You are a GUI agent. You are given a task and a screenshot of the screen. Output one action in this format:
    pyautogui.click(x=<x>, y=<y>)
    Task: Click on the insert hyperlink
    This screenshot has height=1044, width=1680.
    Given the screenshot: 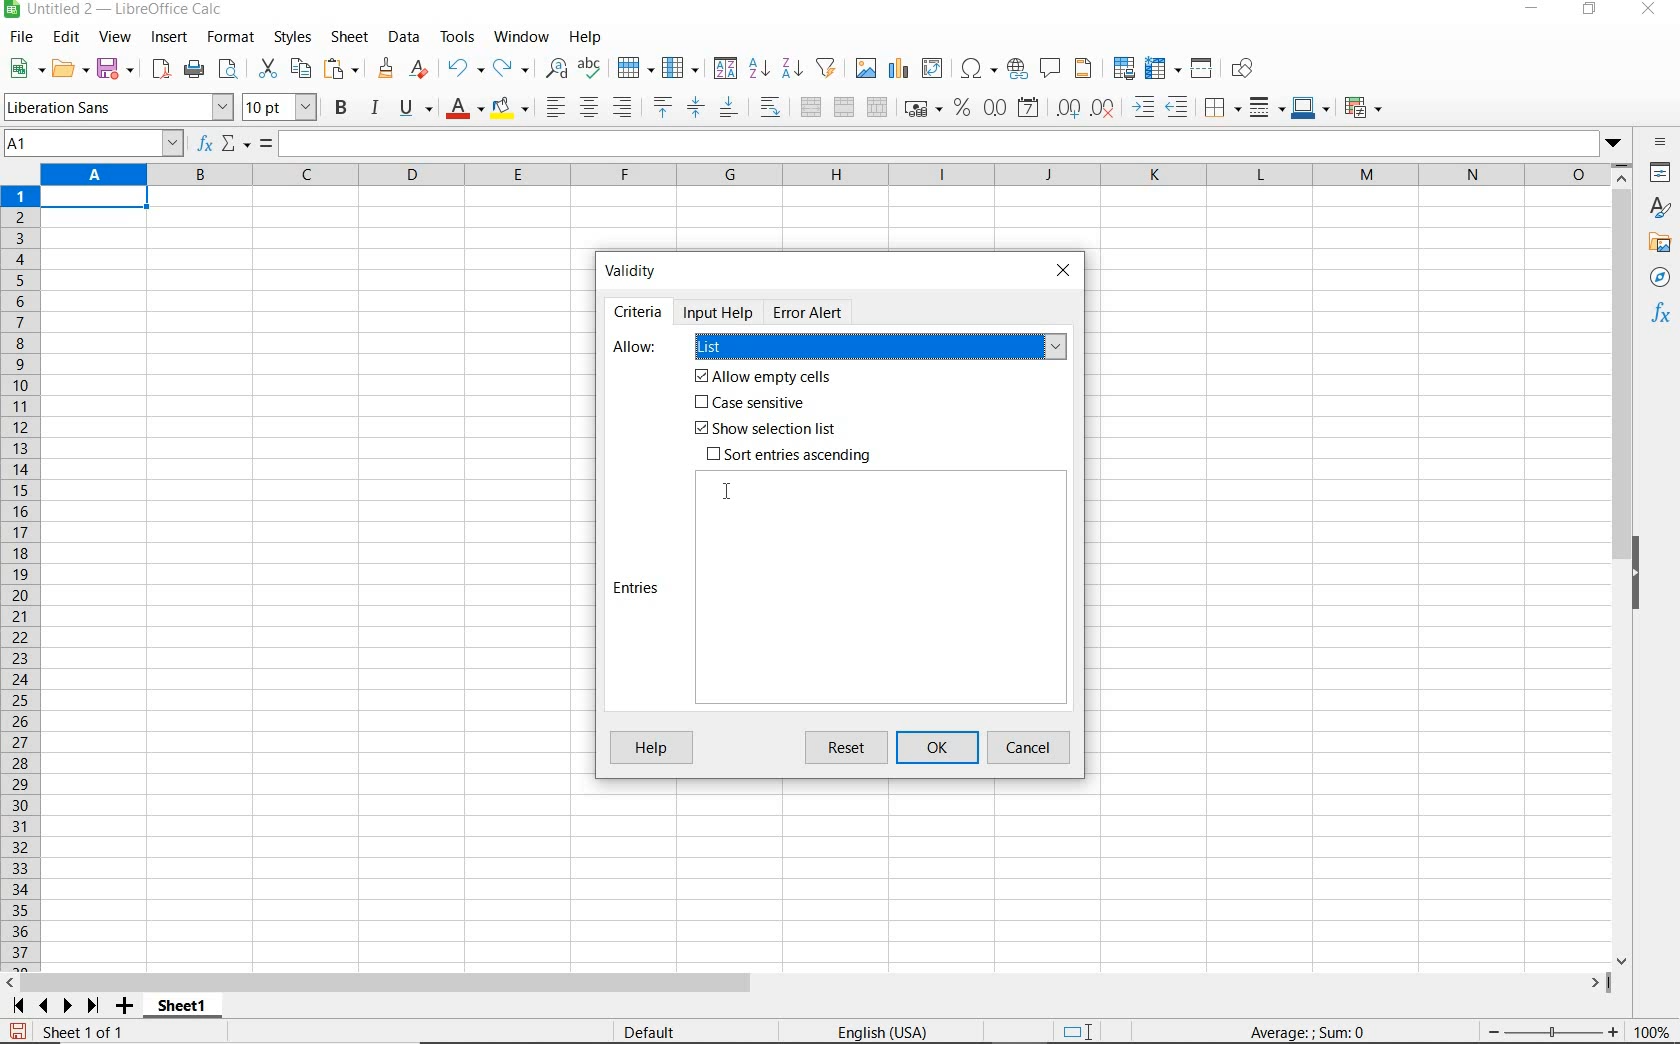 What is the action you would take?
    pyautogui.click(x=1017, y=67)
    